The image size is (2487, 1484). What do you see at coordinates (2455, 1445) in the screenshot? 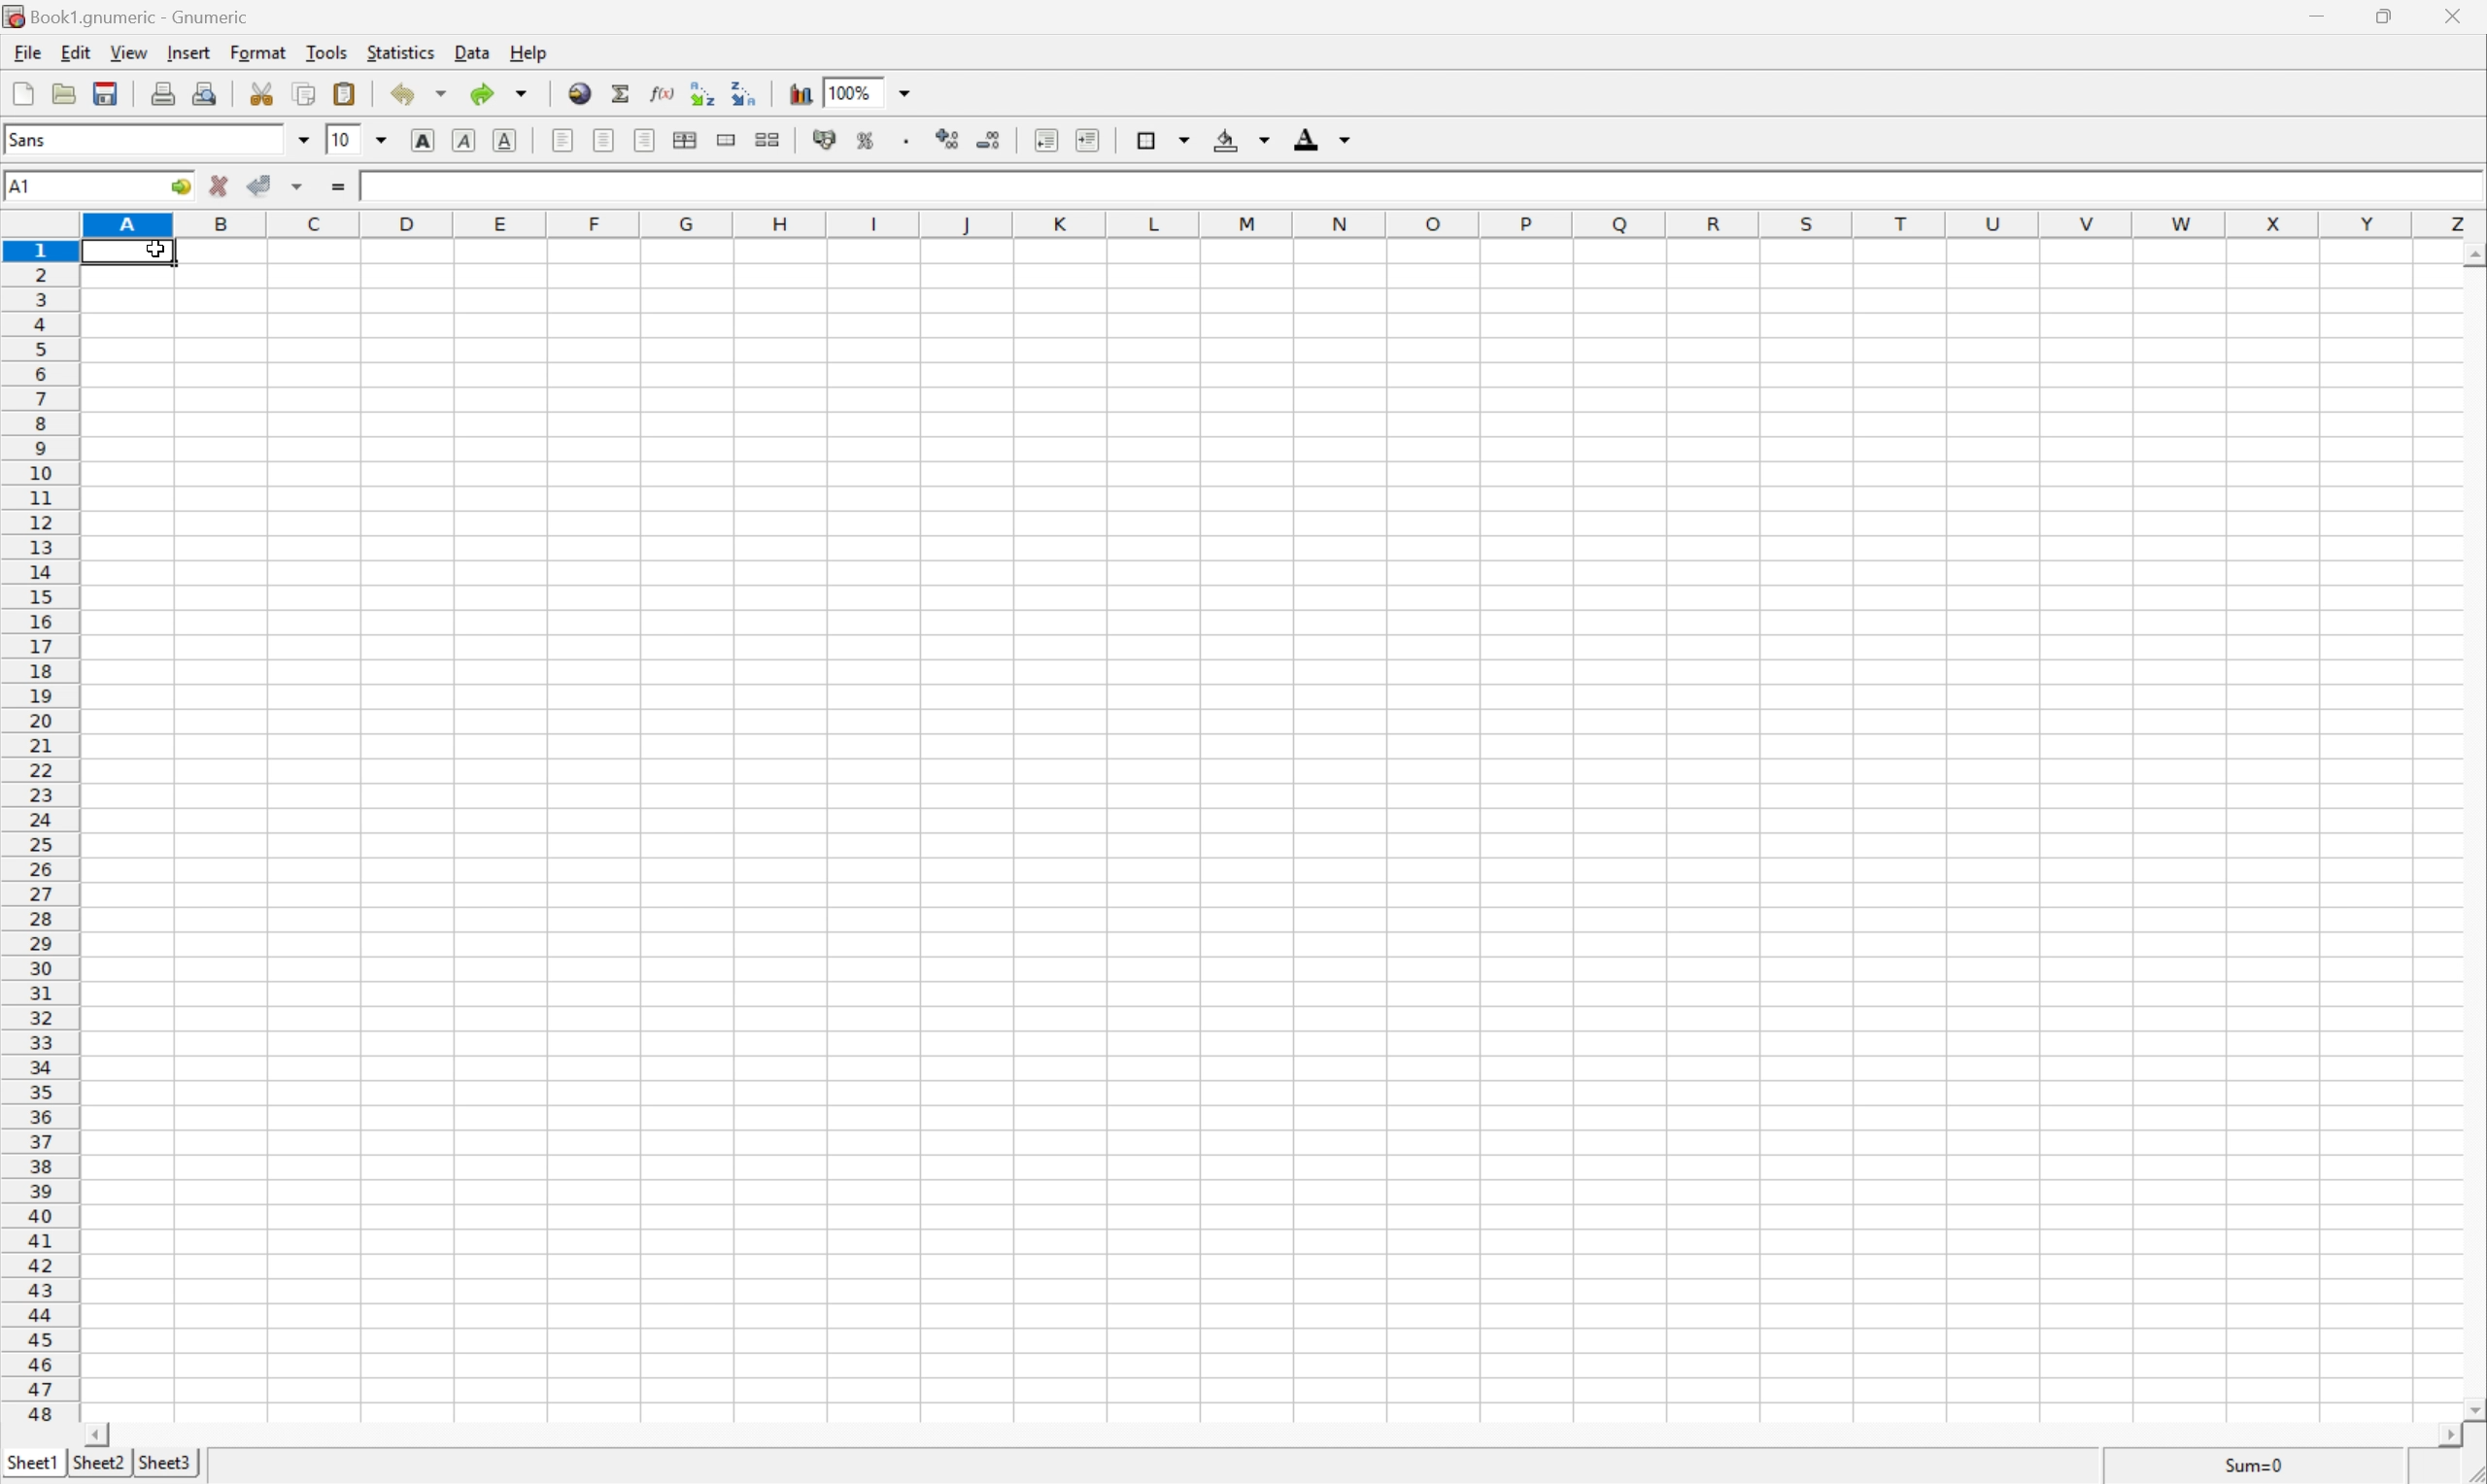
I see `scroll right` at bounding box center [2455, 1445].